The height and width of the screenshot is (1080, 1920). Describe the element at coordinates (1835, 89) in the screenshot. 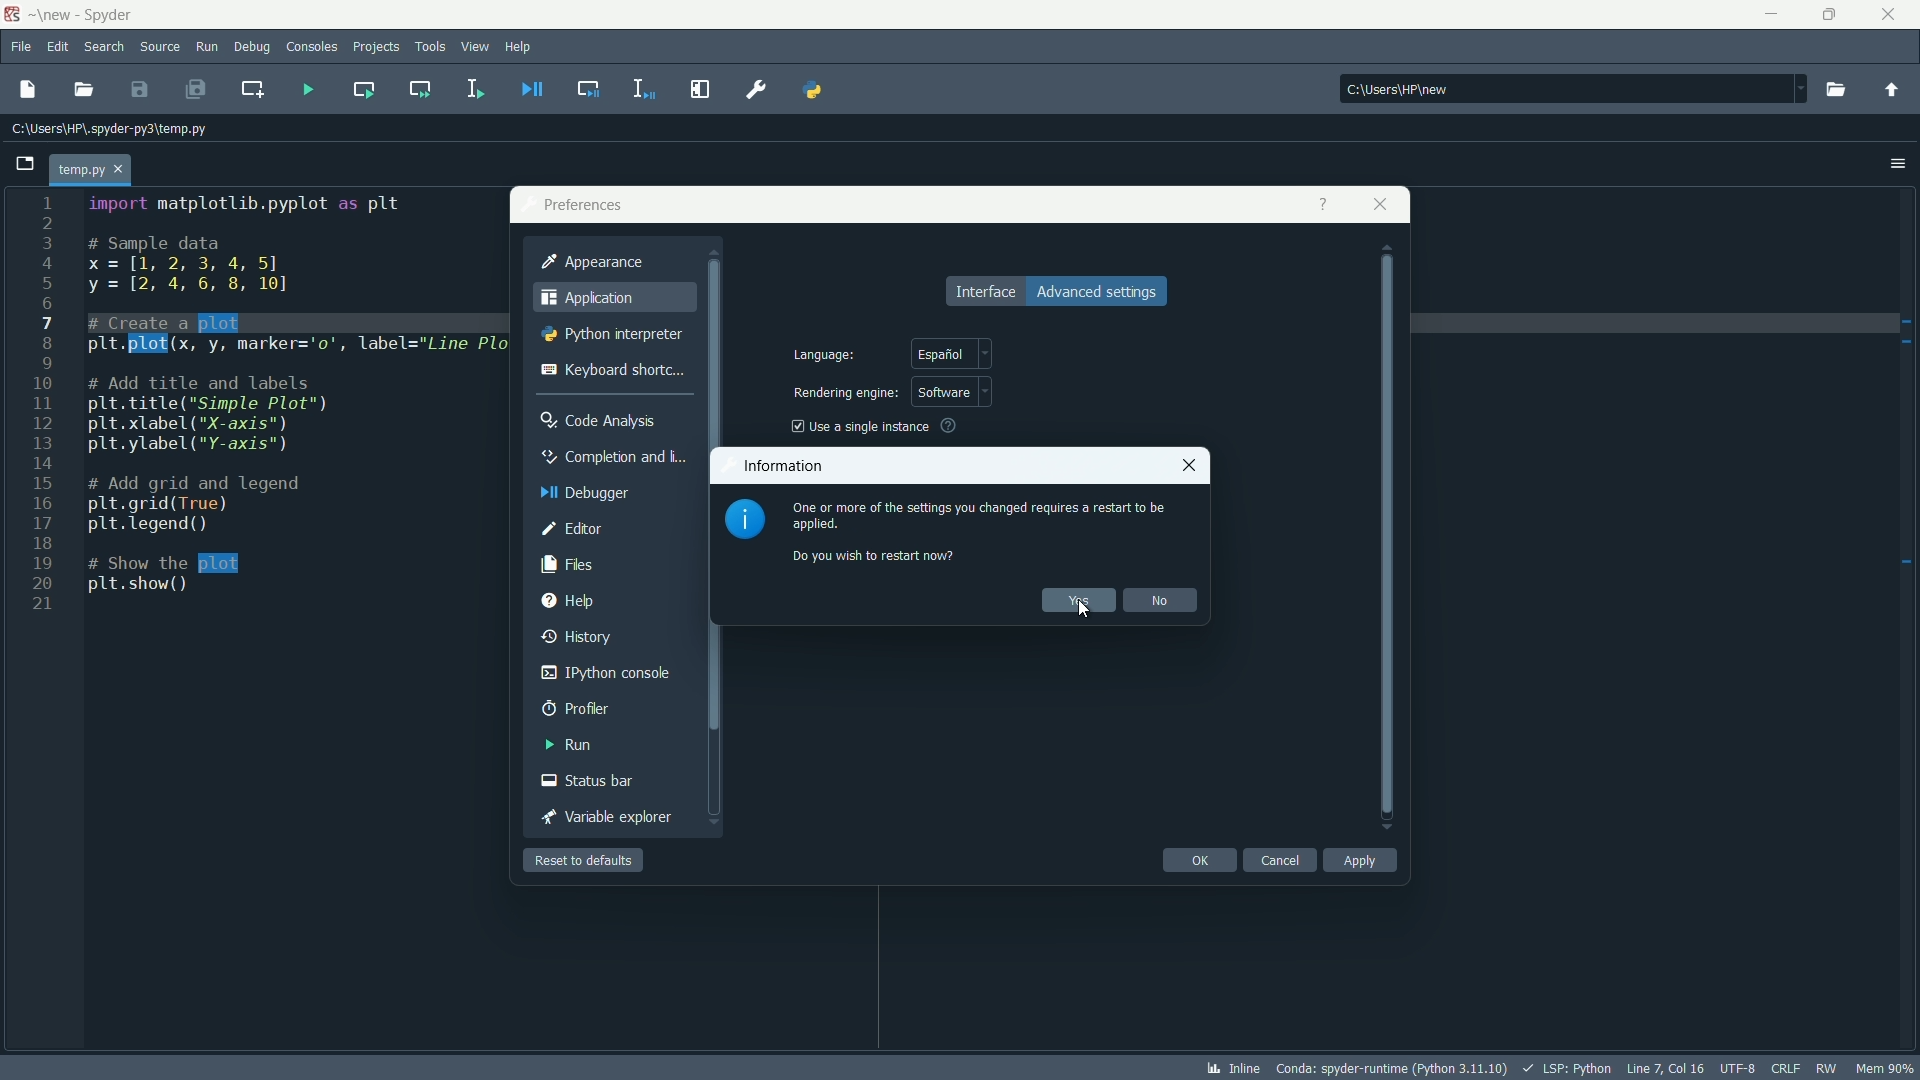

I see `browse directory` at that location.